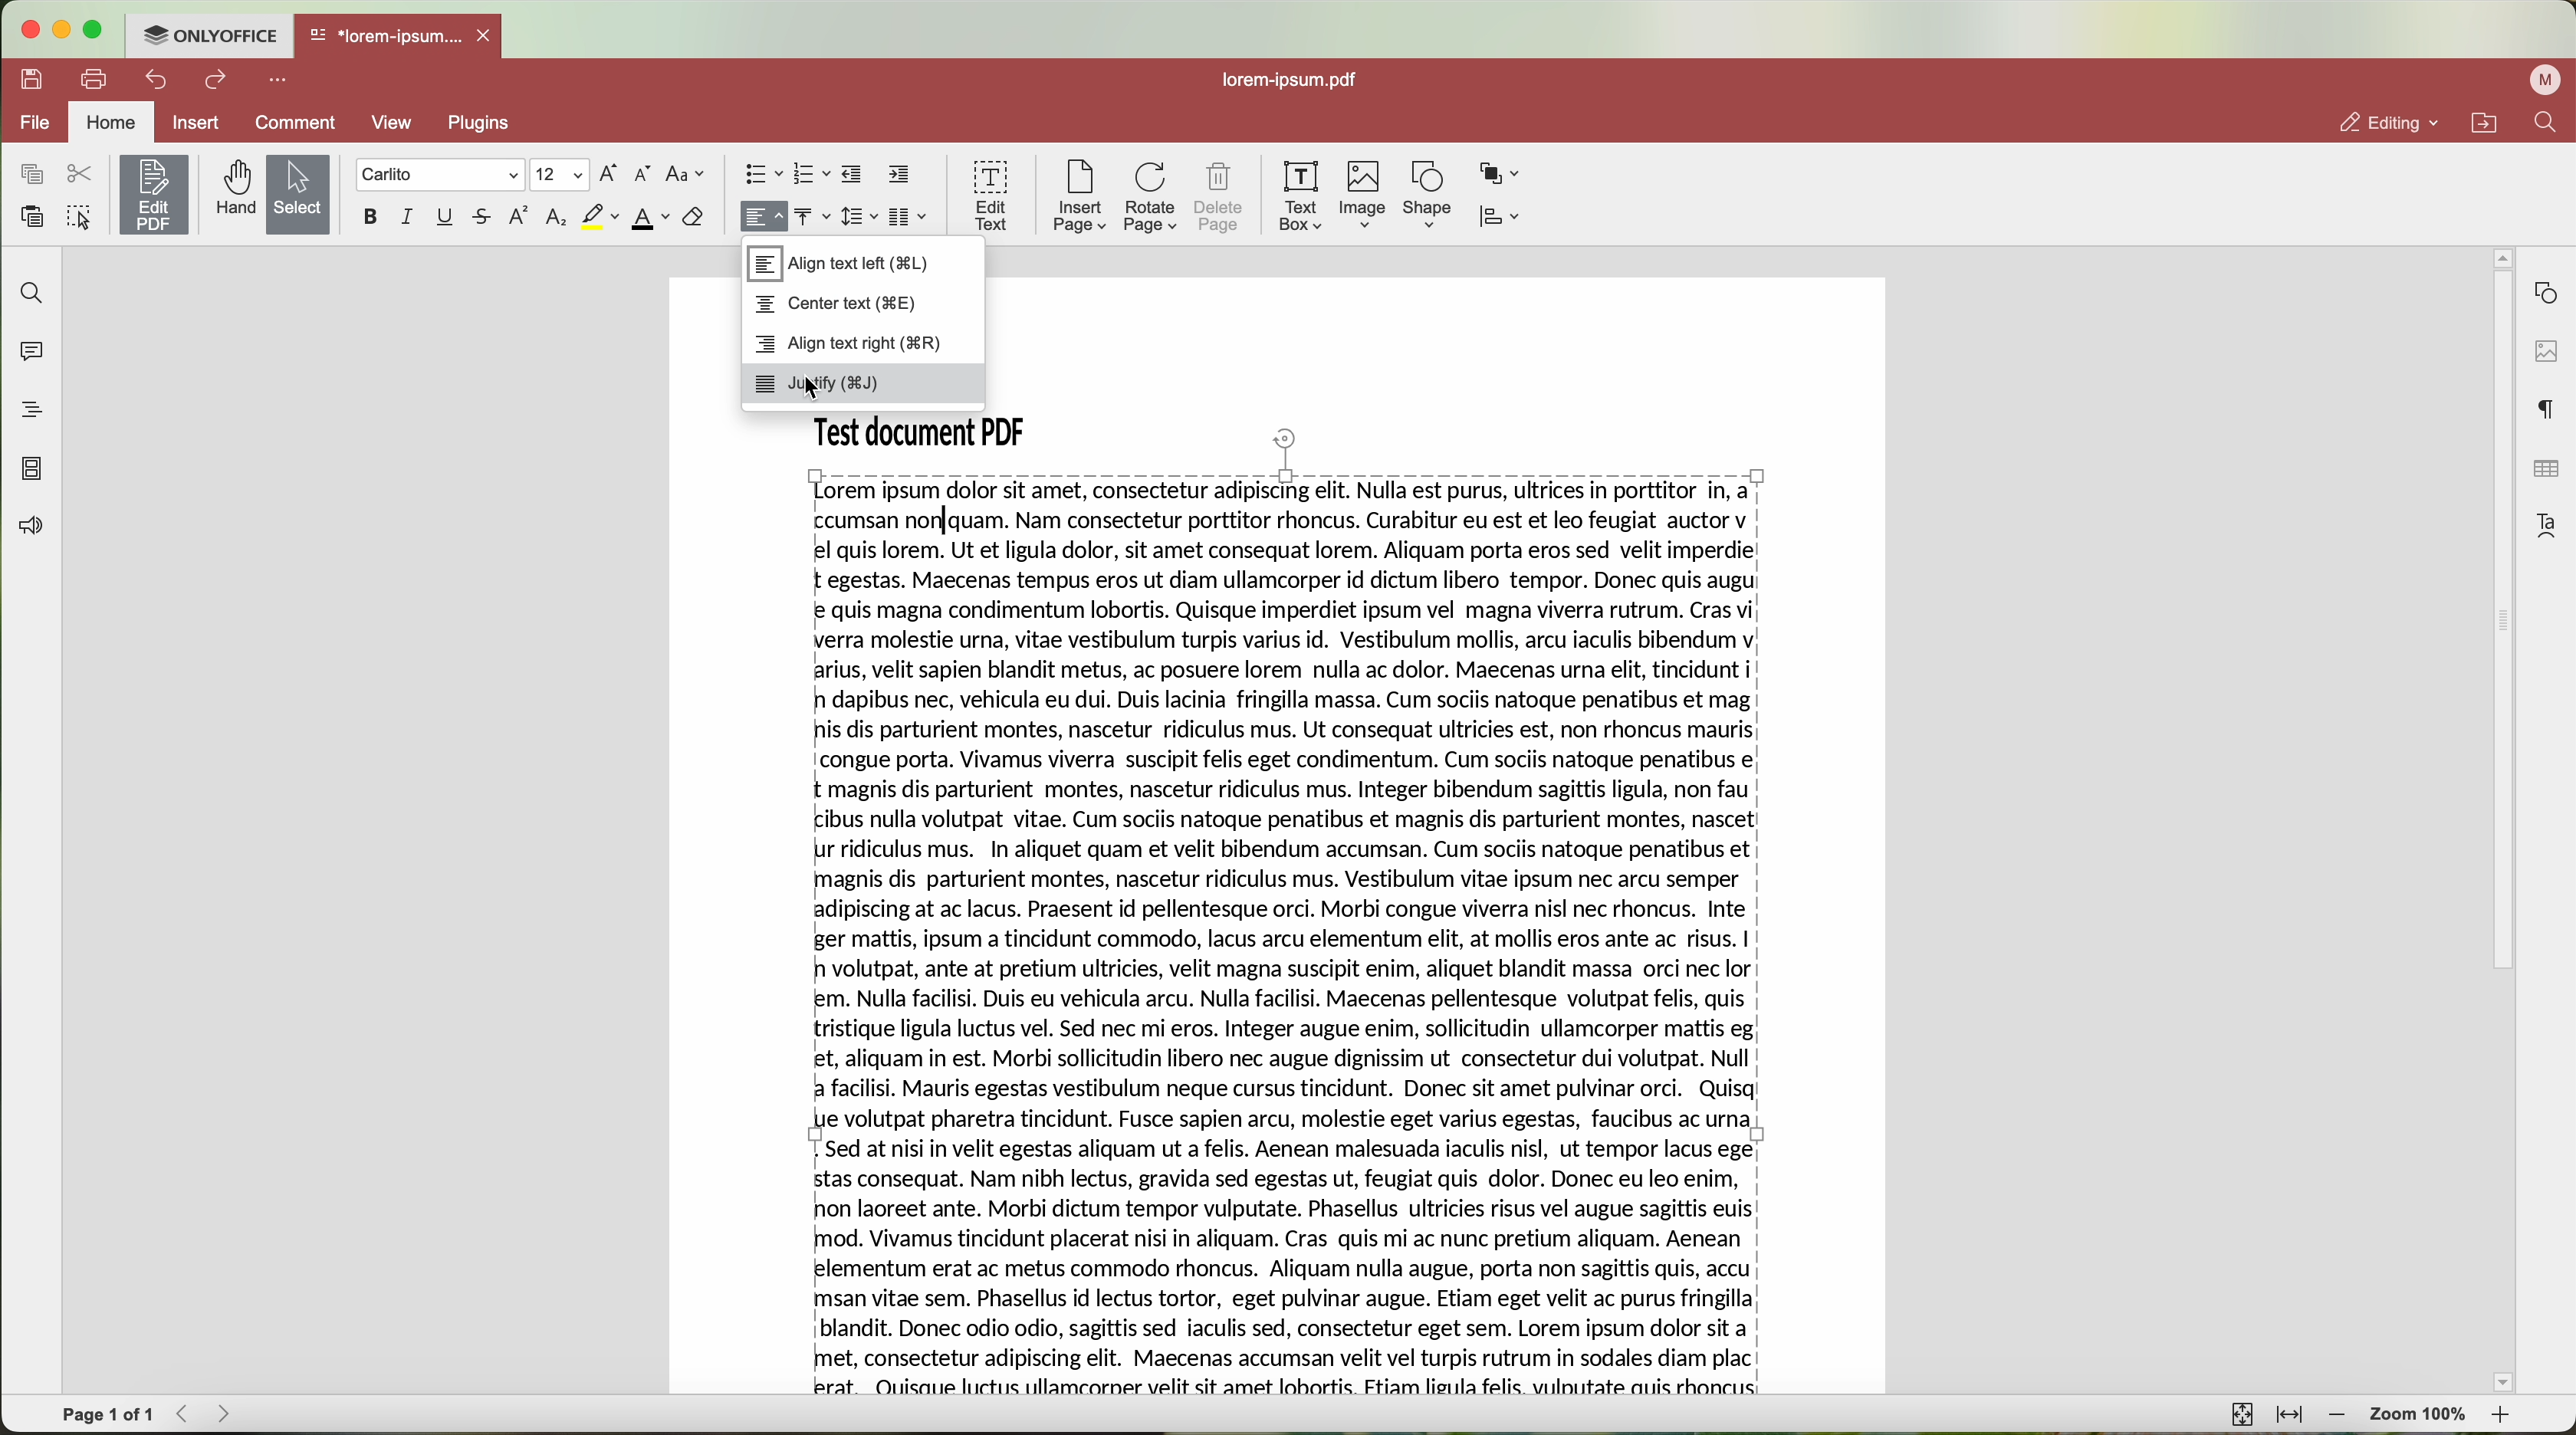  What do you see at coordinates (2495, 825) in the screenshot?
I see `scroll bar` at bounding box center [2495, 825].